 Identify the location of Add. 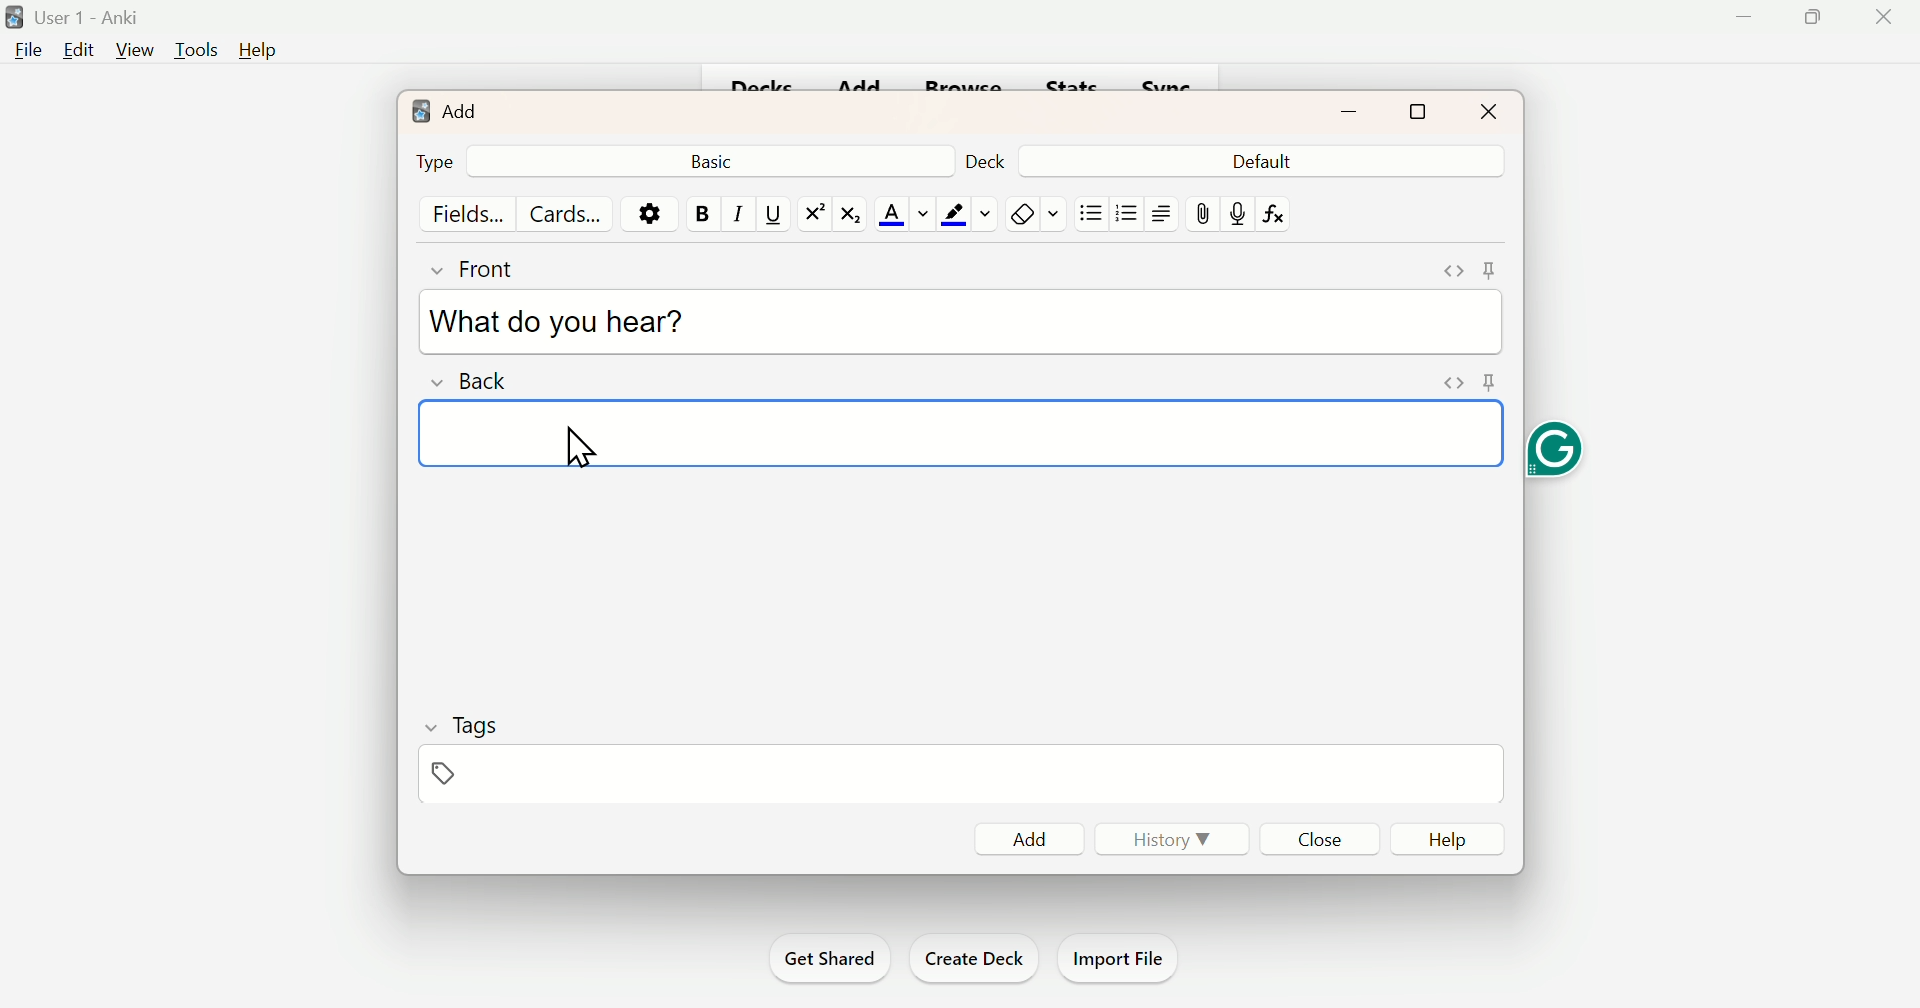
(448, 113).